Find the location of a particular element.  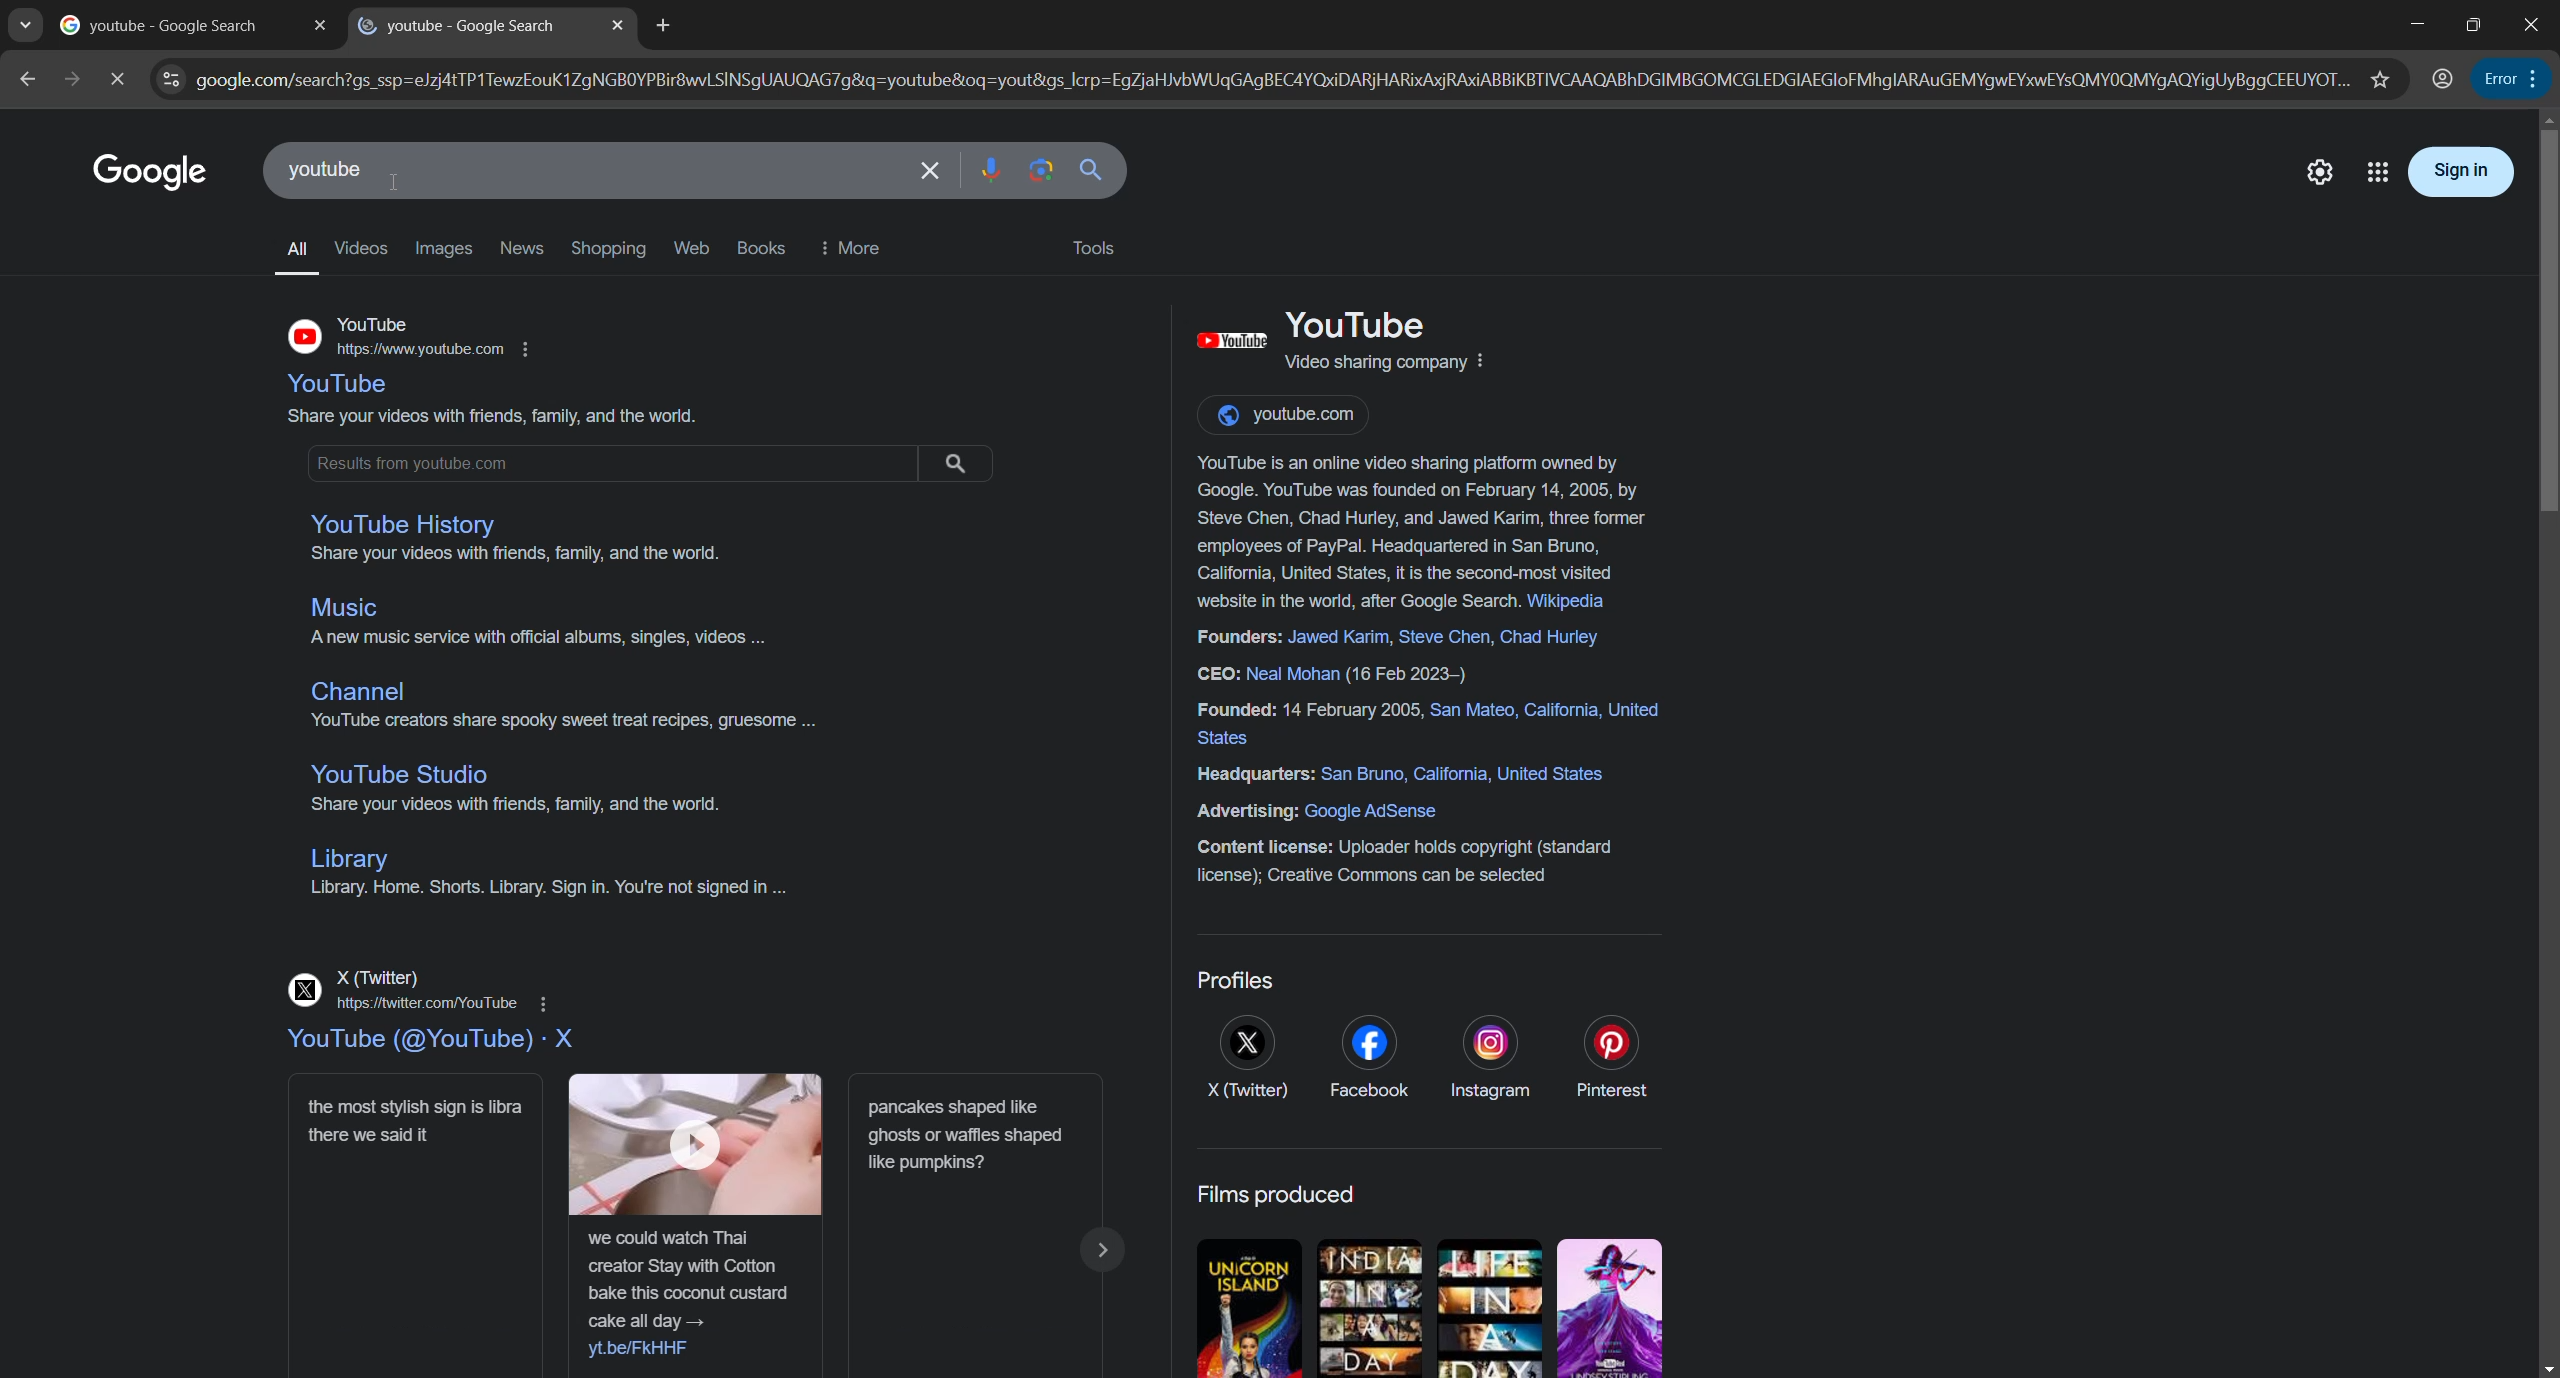

X(Twitter) is located at coordinates (1246, 1060).